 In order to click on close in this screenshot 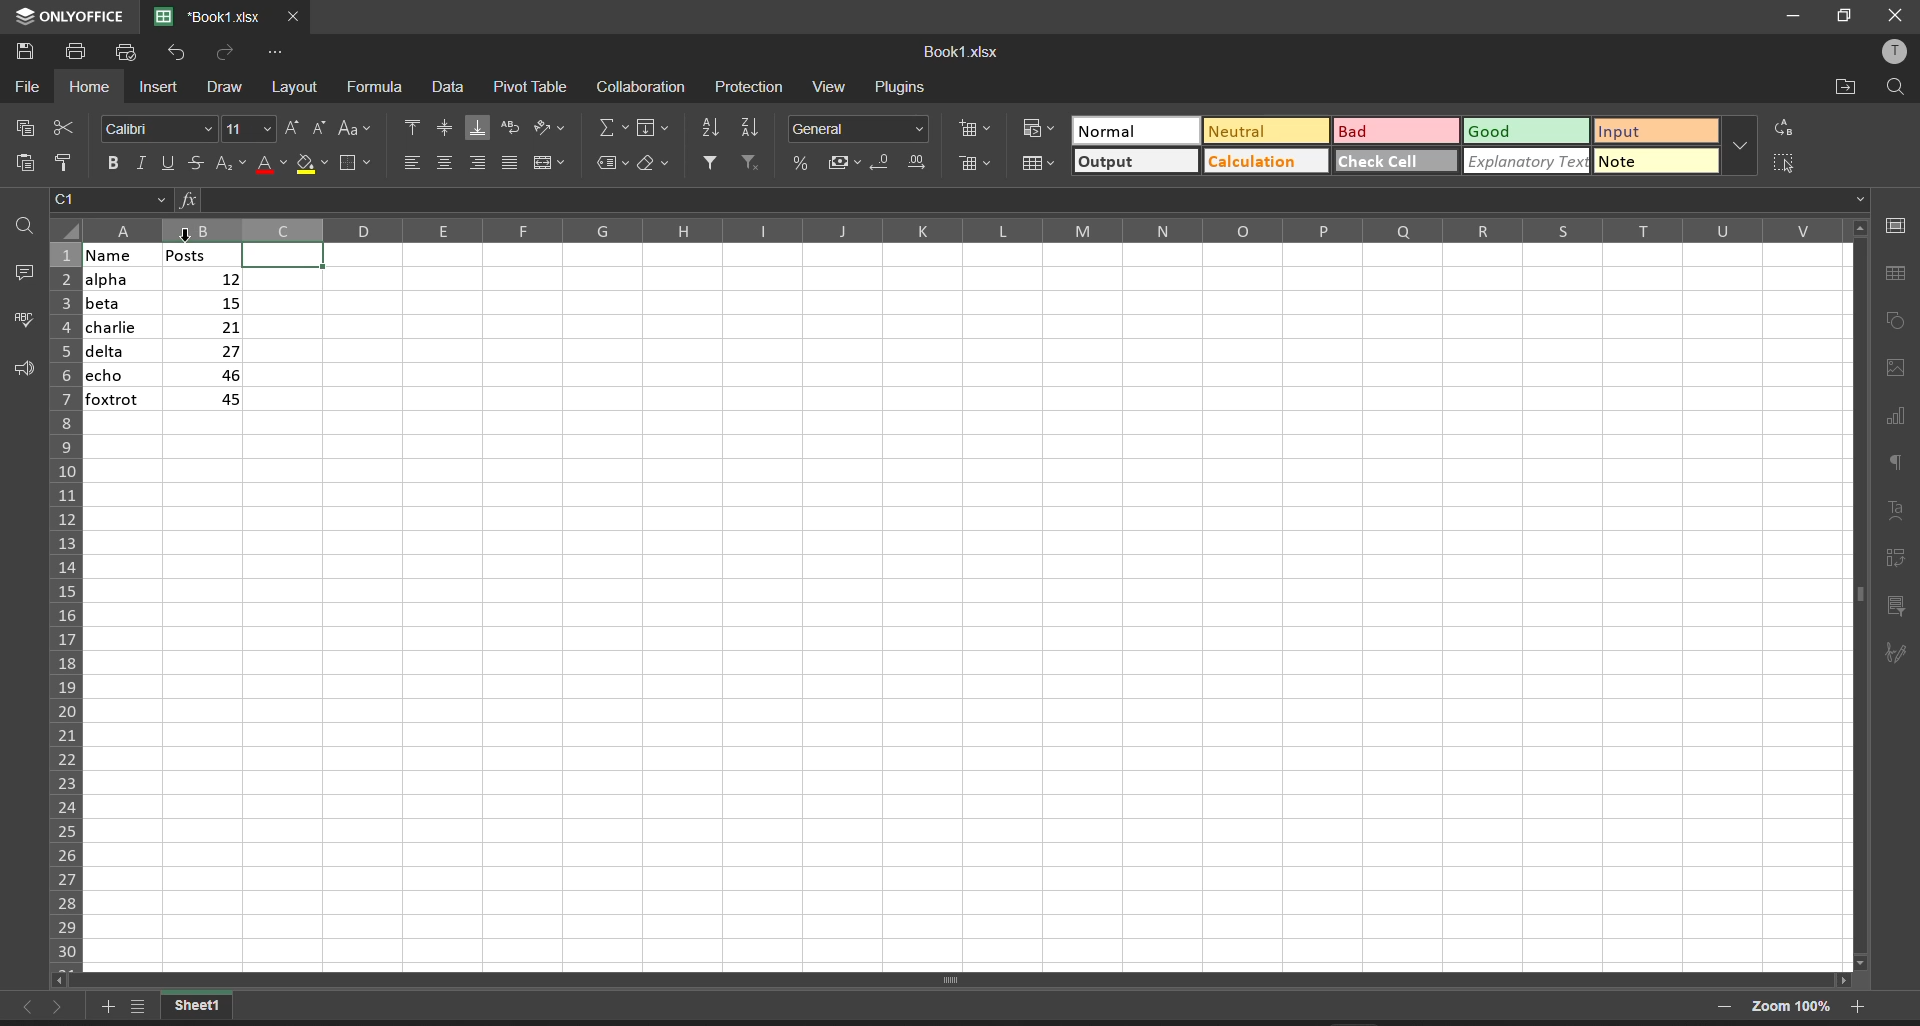, I will do `click(1900, 15)`.